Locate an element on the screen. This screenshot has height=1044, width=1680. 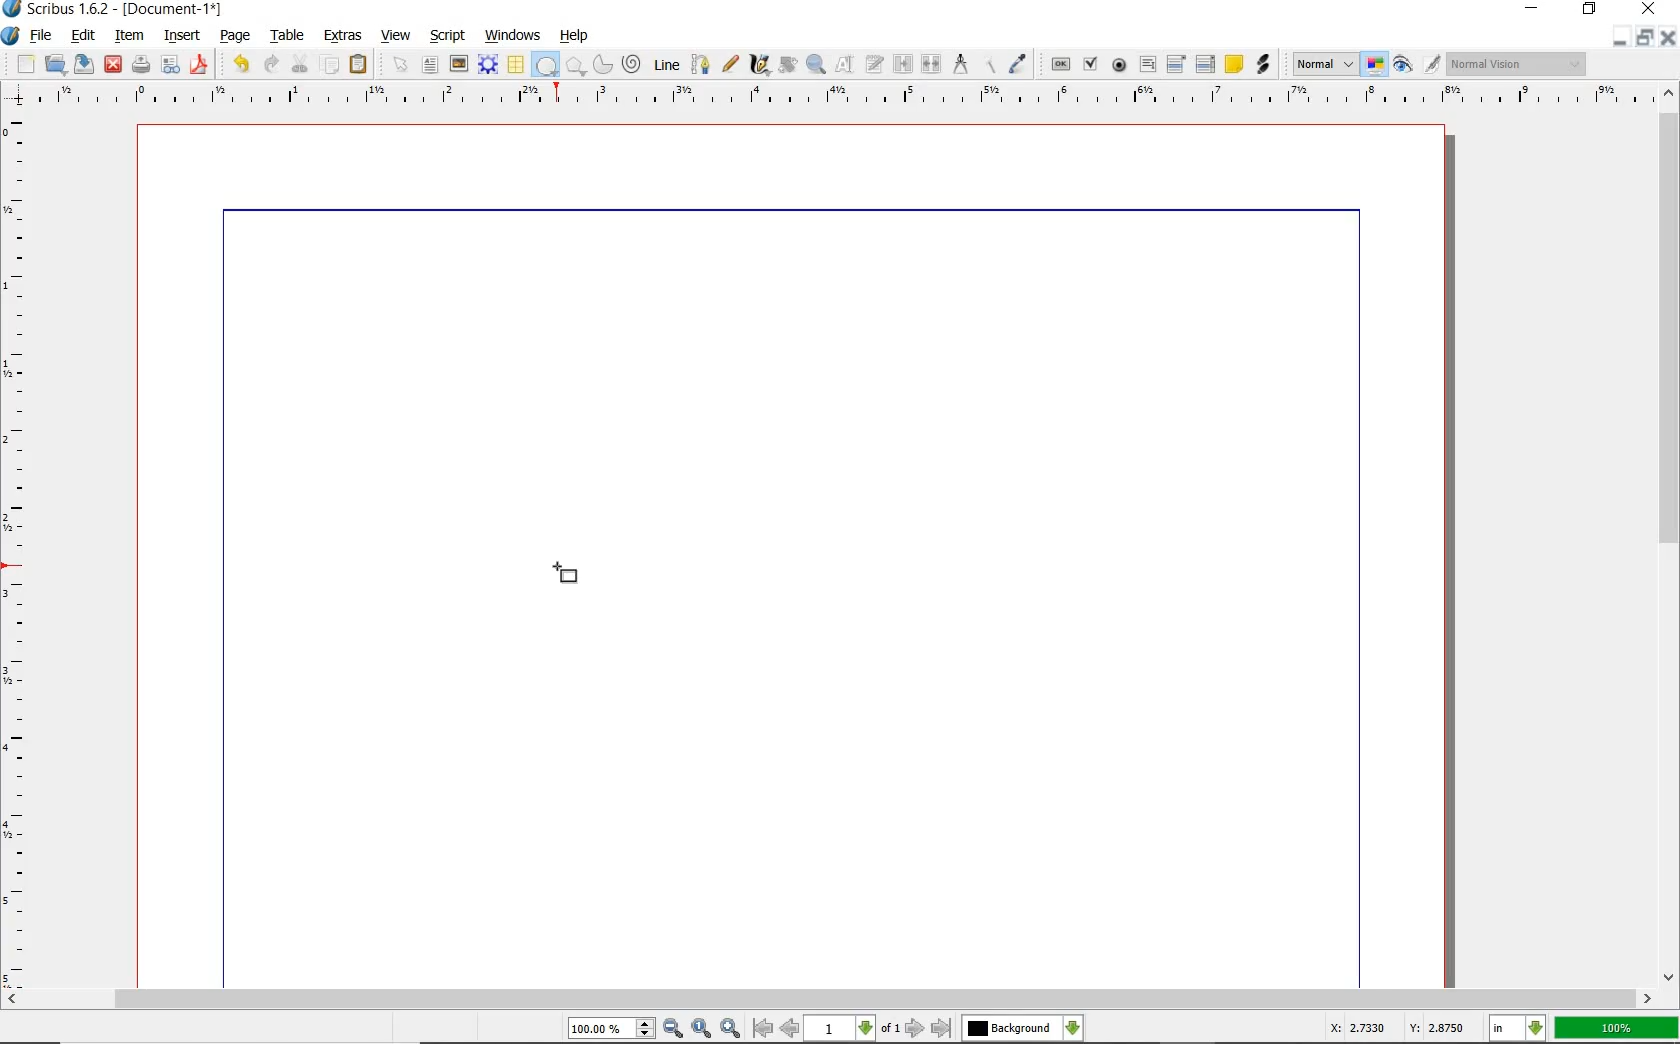
PDF TEXT FIELD is located at coordinates (1147, 64).